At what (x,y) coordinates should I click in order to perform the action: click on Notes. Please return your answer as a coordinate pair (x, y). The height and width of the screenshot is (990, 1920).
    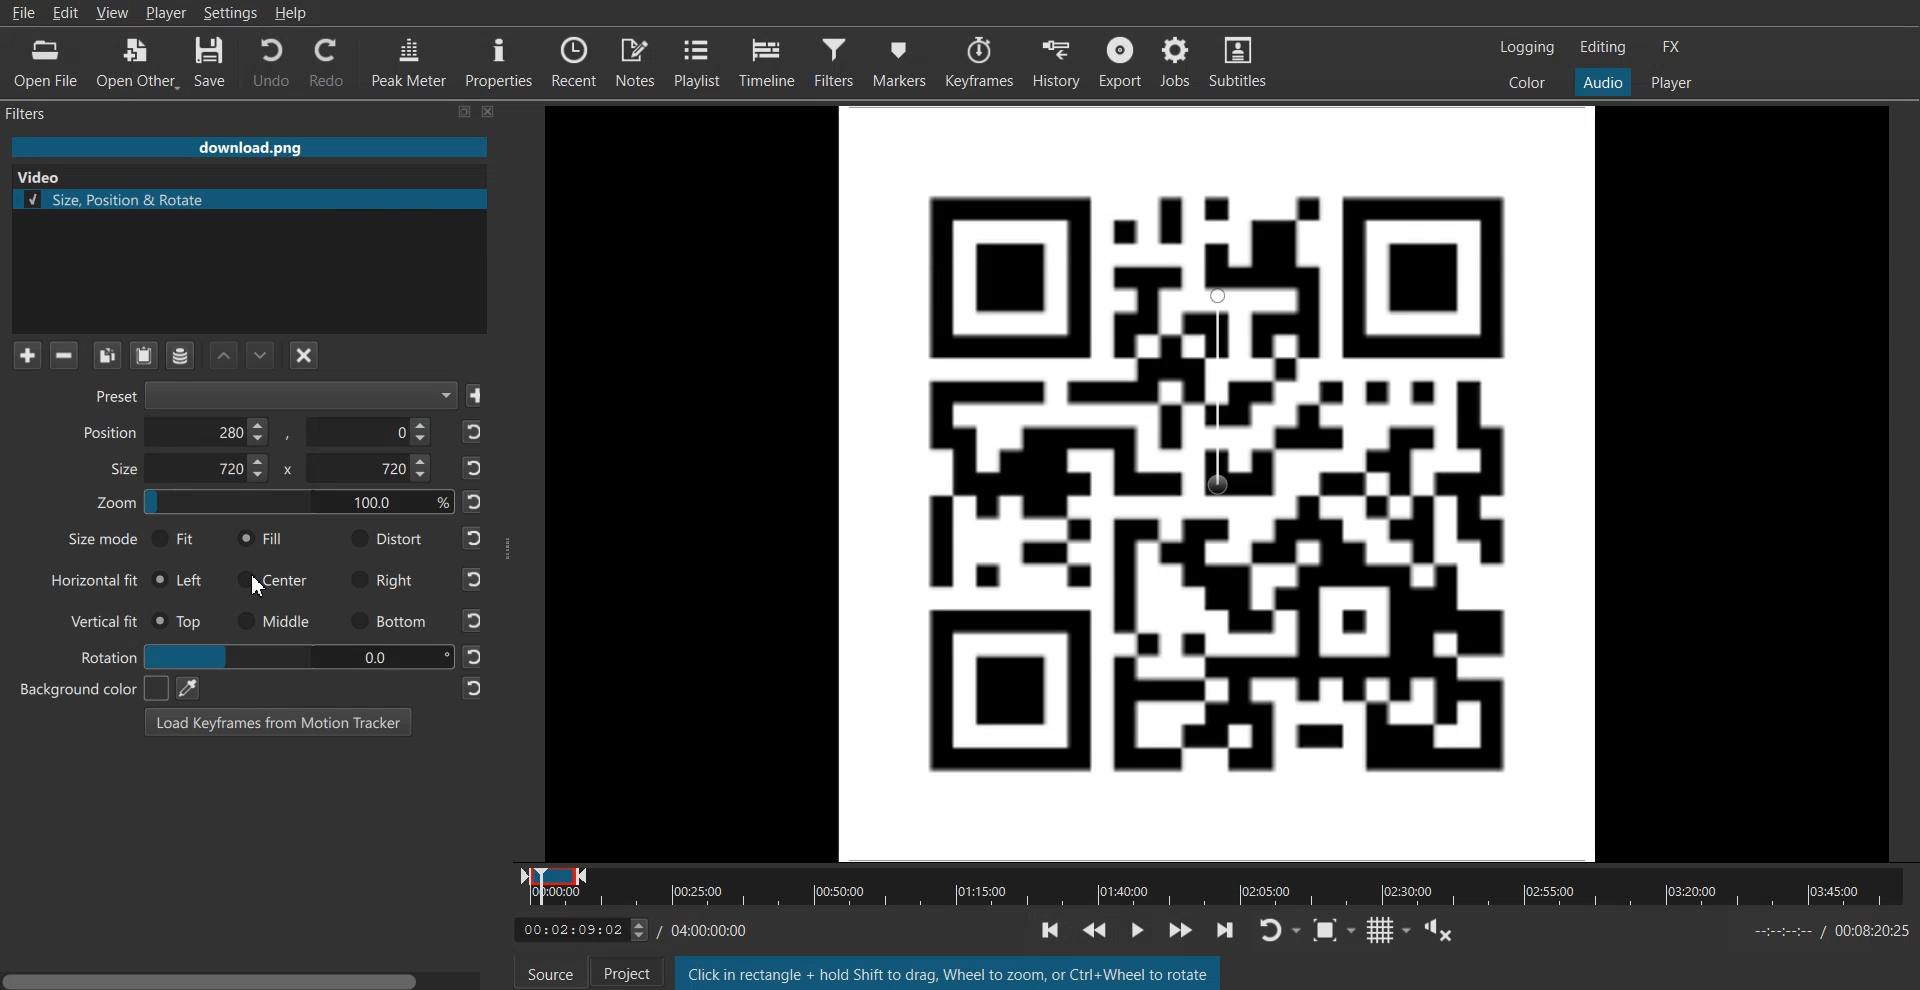
    Looking at the image, I should click on (636, 61).